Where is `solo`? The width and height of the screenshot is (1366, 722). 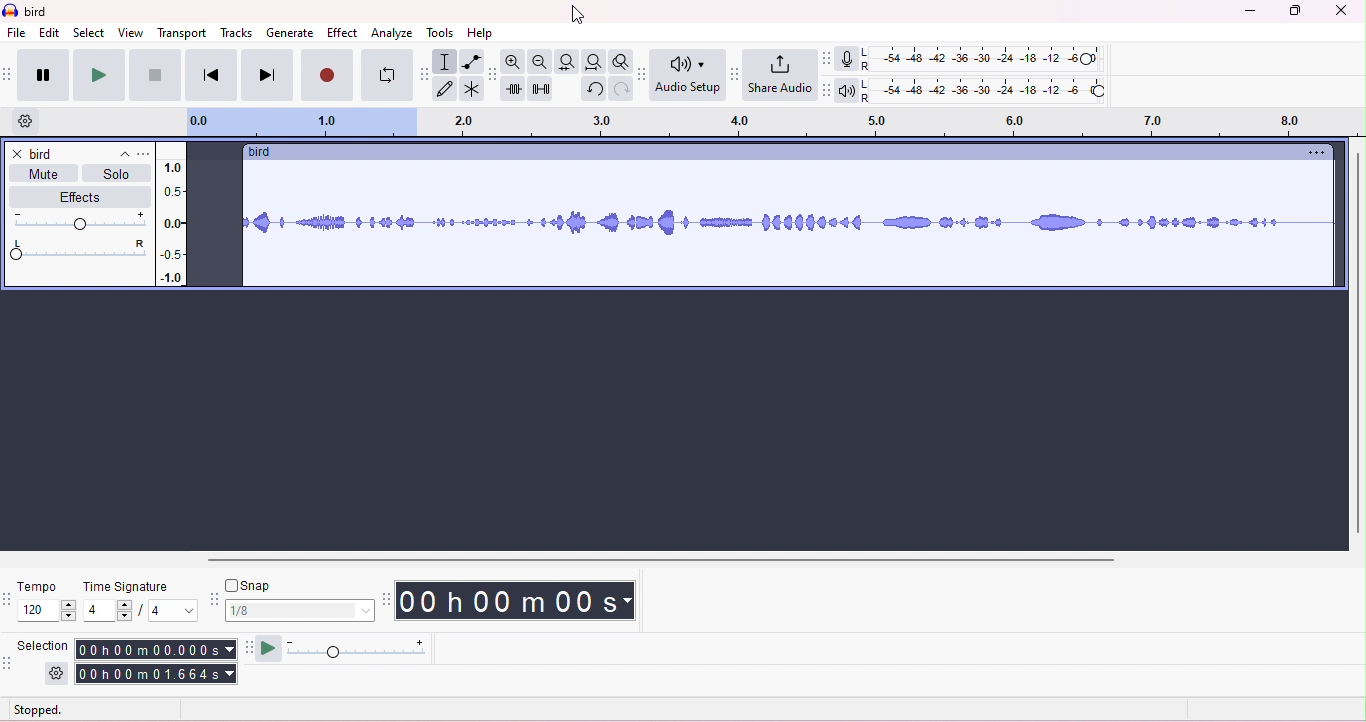 solo is located at coordinates (116, 177).